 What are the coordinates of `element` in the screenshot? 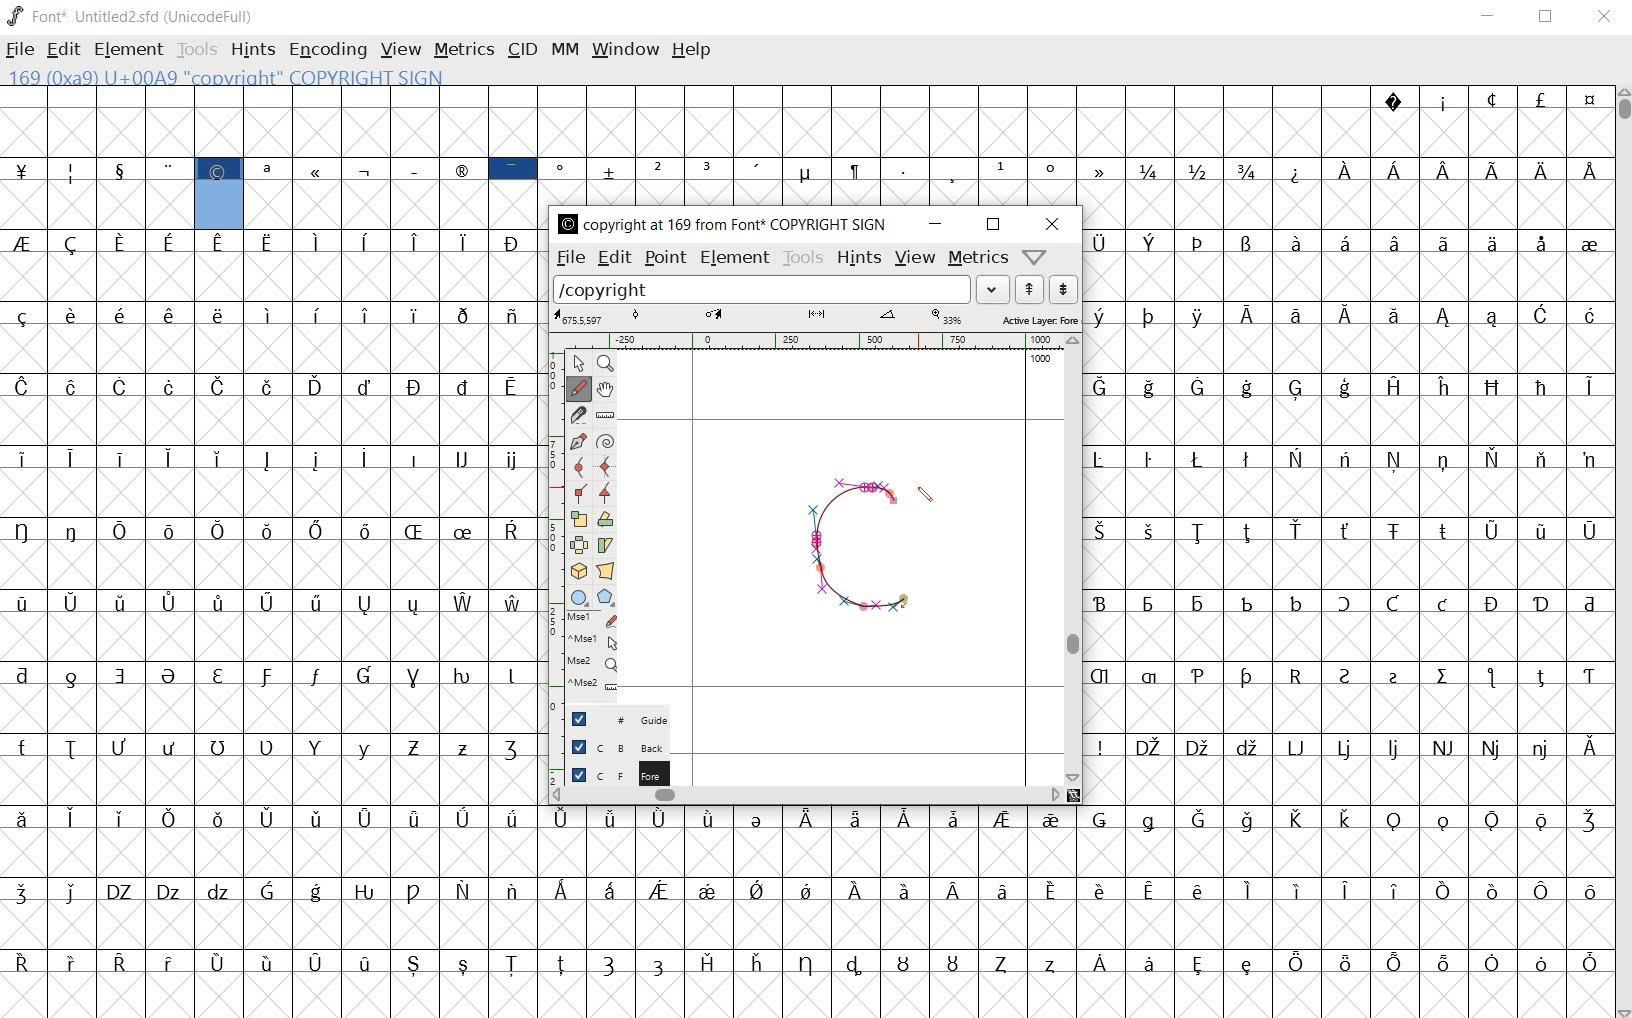 It's located at (735, 258).